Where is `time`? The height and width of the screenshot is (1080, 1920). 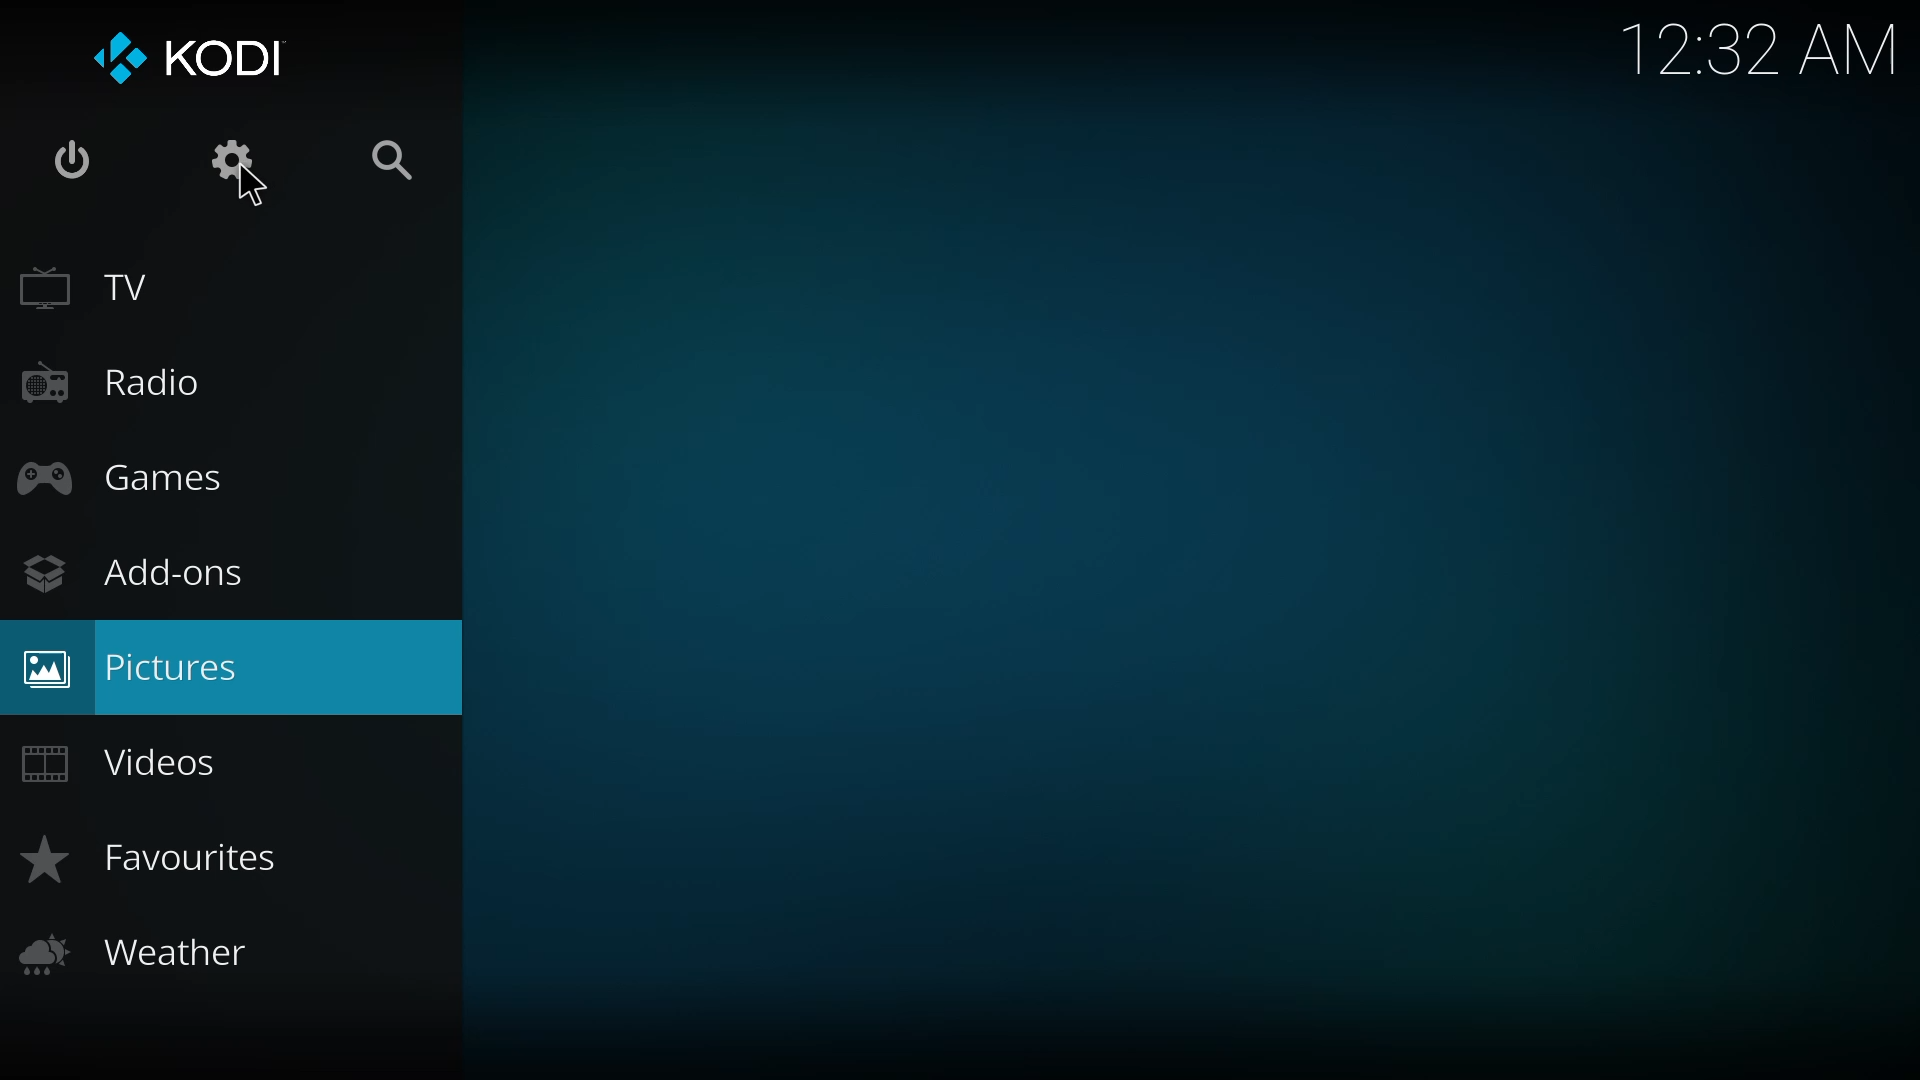
time is located at coordinates (1759, 46).